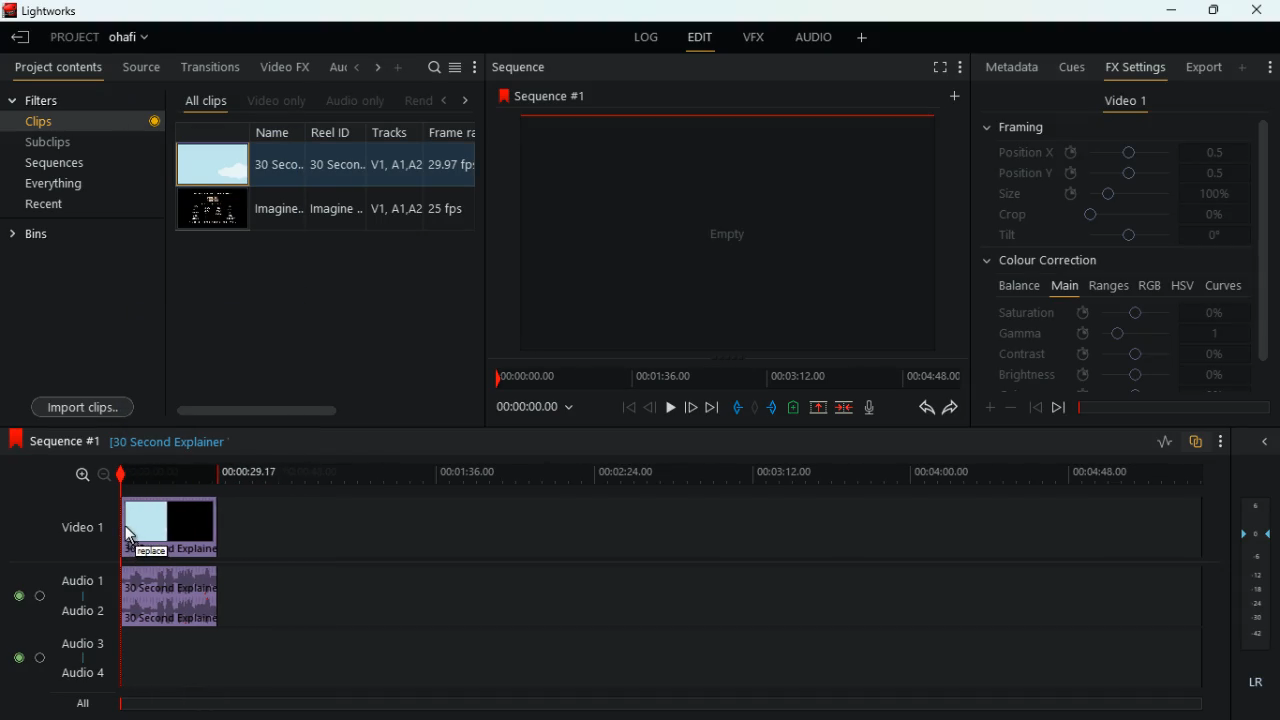 The width and height of the screenshot is (1280, 720). I want to click on add, so click(863, 39).